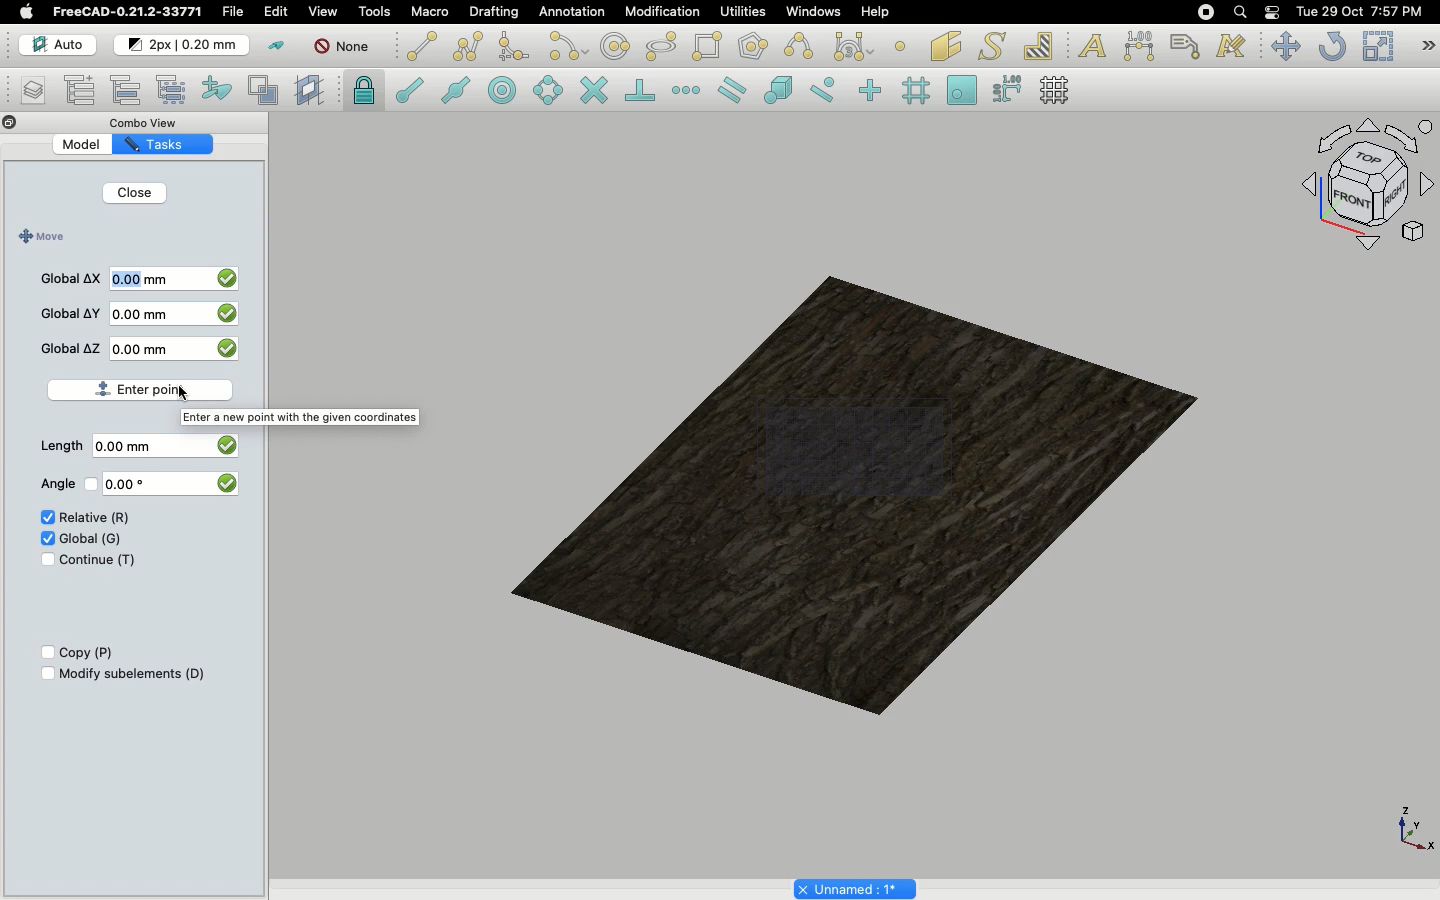  I want to click on lock, so click(365, 93).